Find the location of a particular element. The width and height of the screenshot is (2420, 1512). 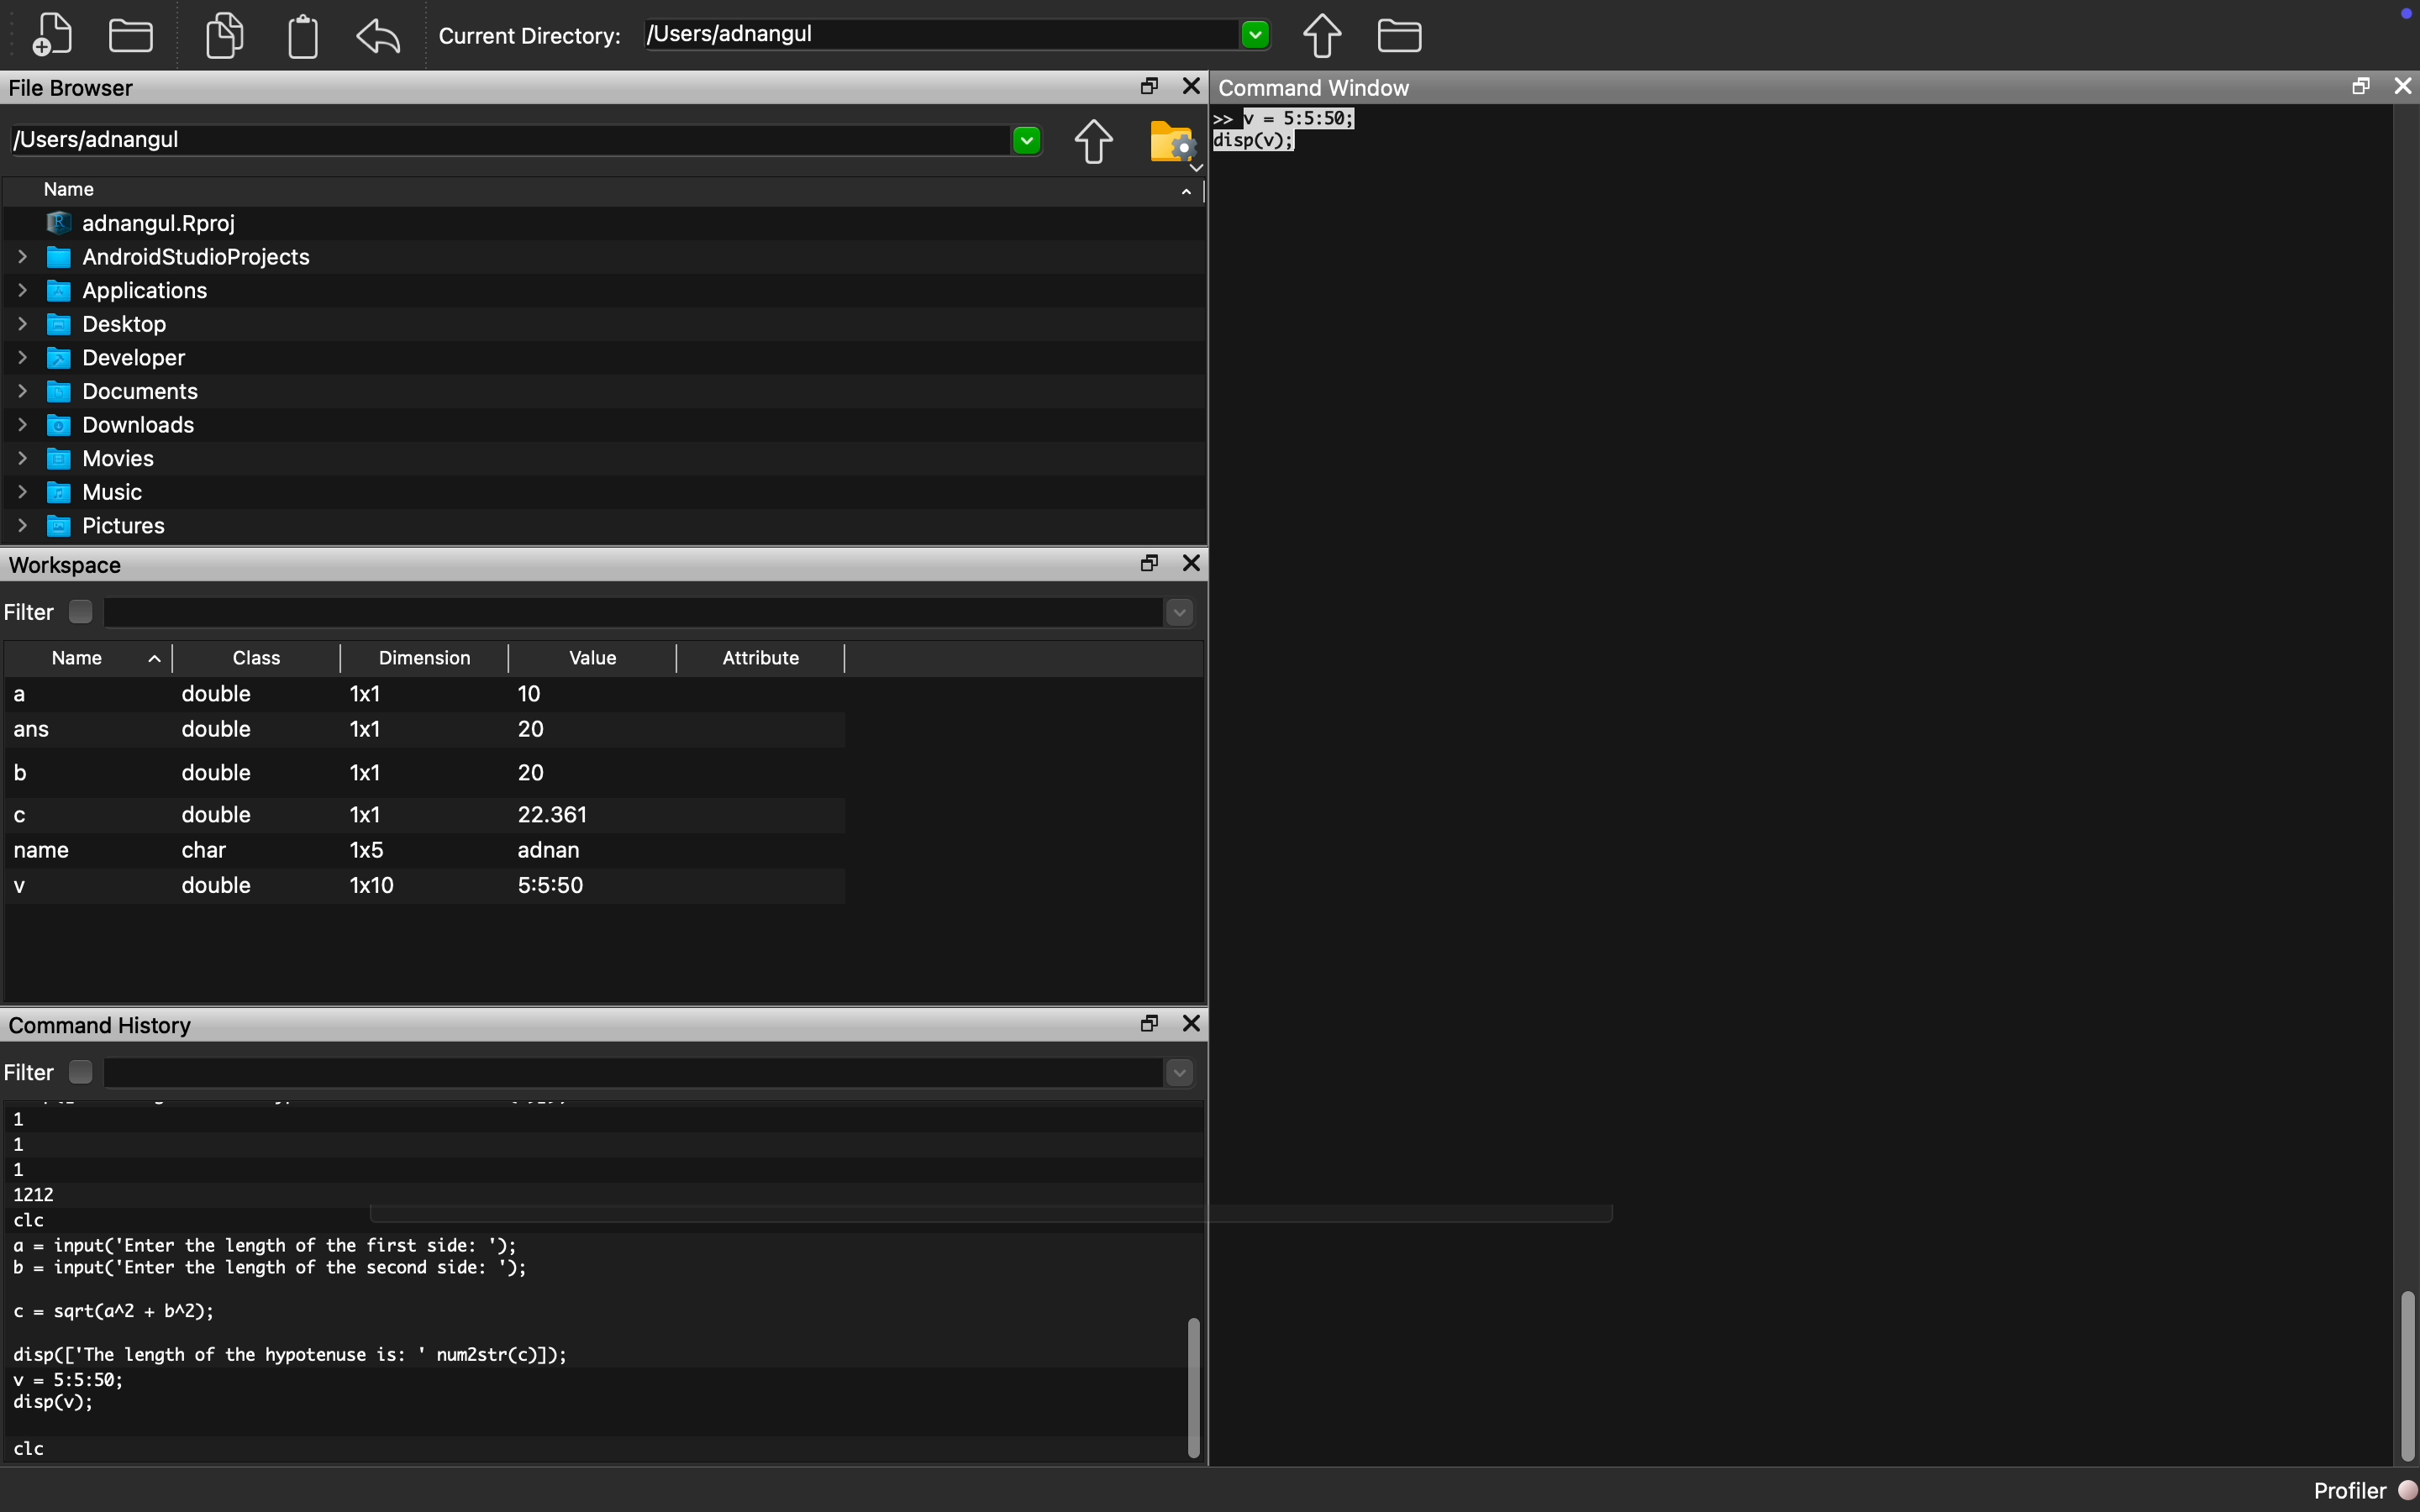

Filter is located at coordinates (54, 611).